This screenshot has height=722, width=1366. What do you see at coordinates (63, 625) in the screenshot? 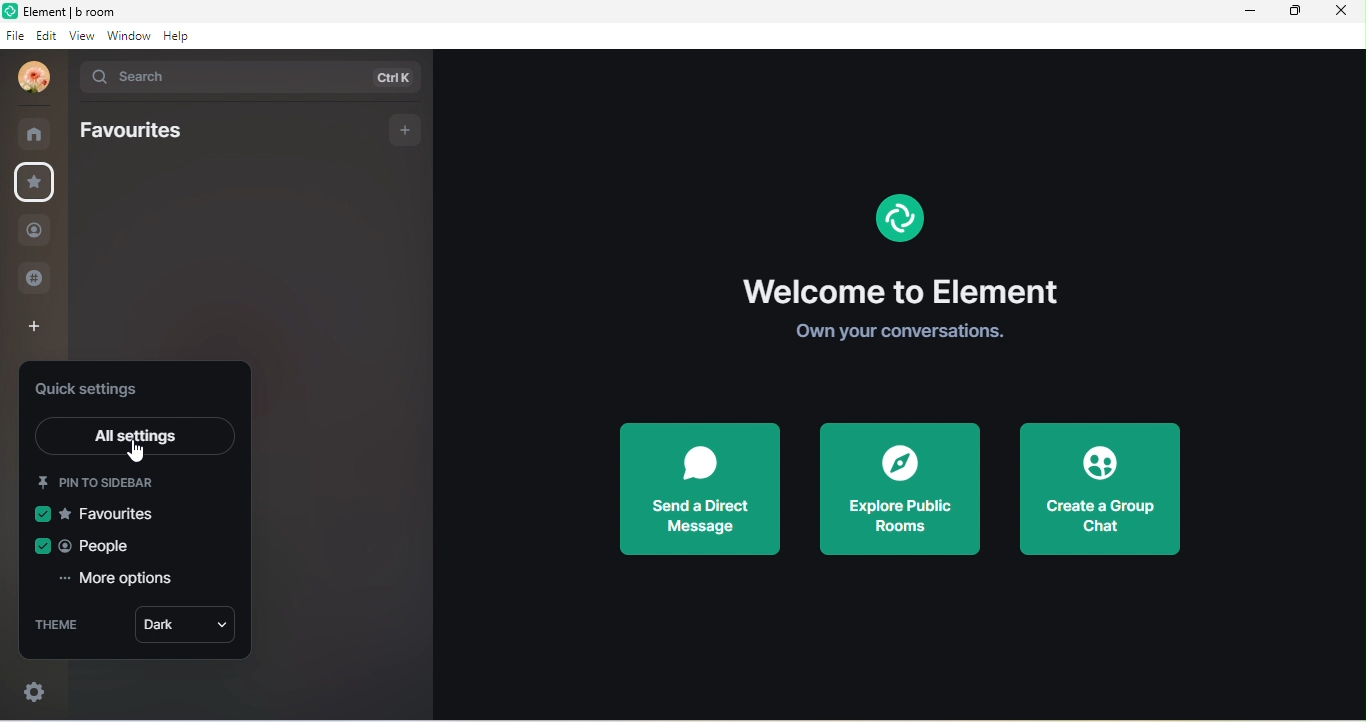
I see `theme` at bounding box center [63, 625].